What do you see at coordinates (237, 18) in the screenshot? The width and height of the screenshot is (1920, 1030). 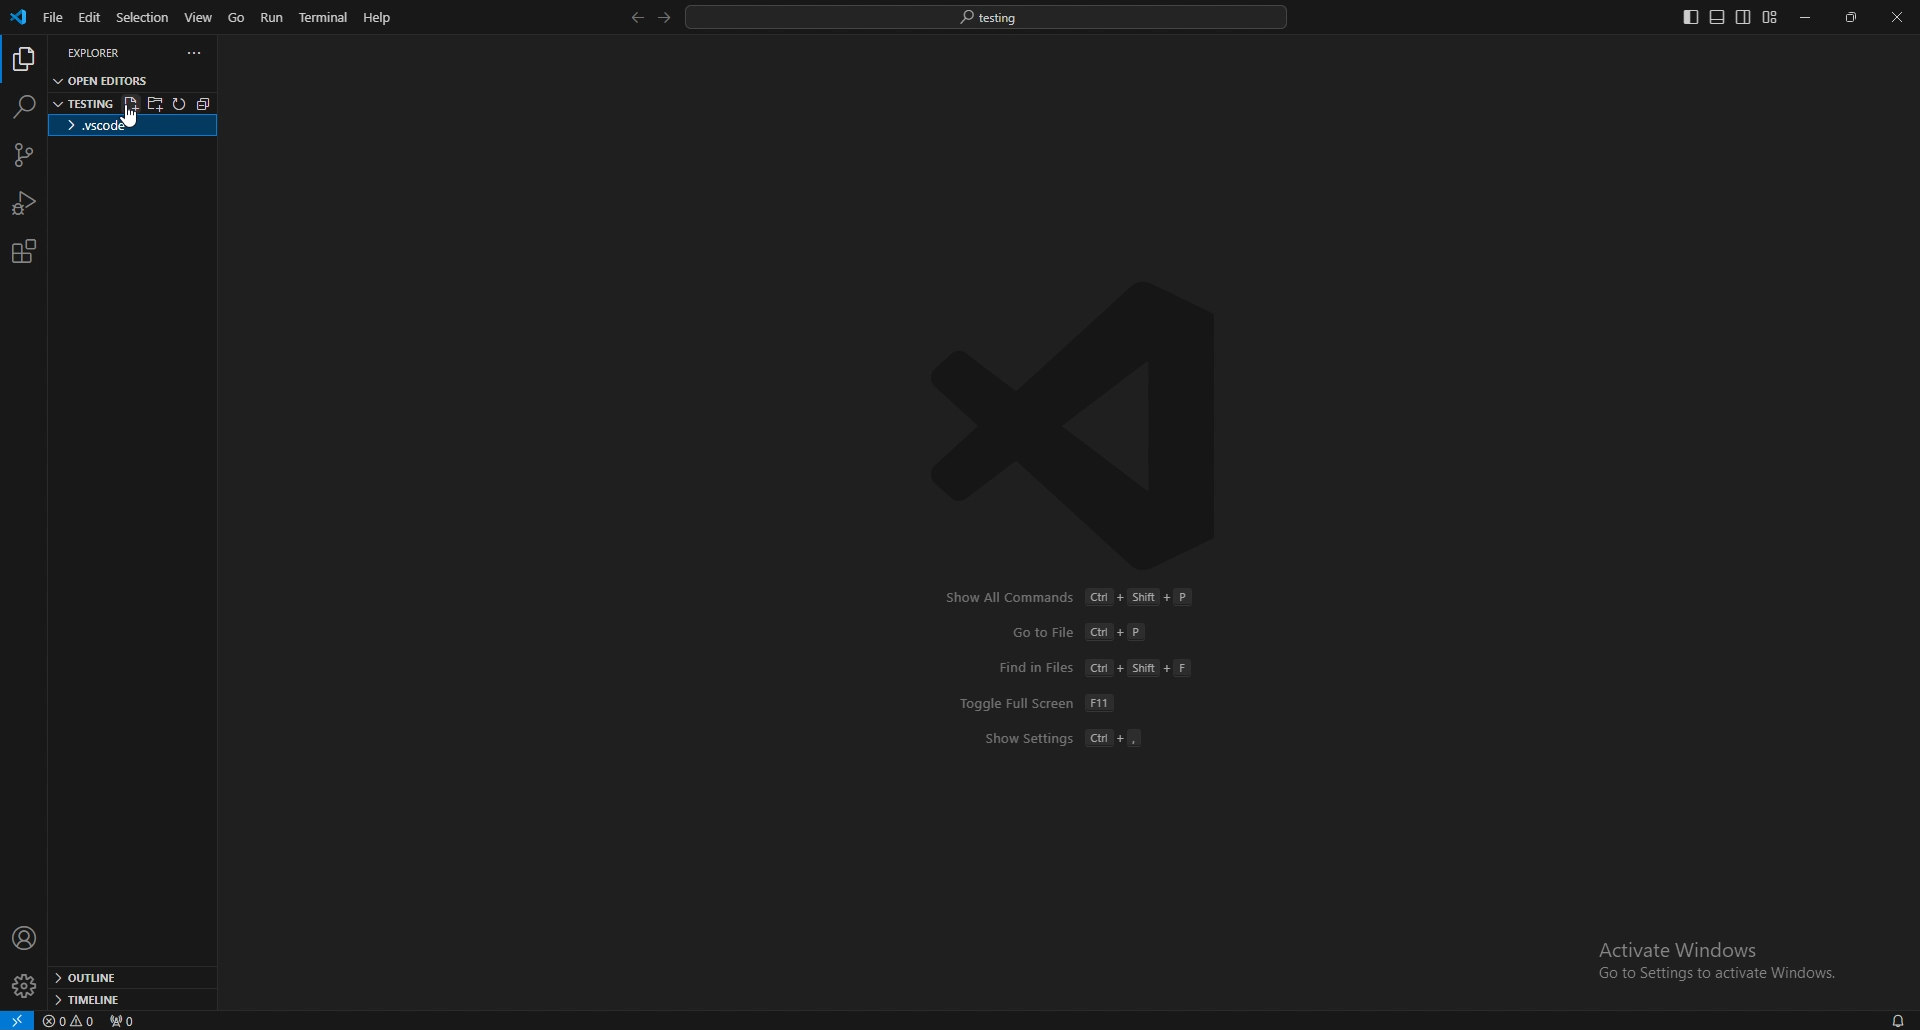 I see `go` at bounding box center [237, 18].